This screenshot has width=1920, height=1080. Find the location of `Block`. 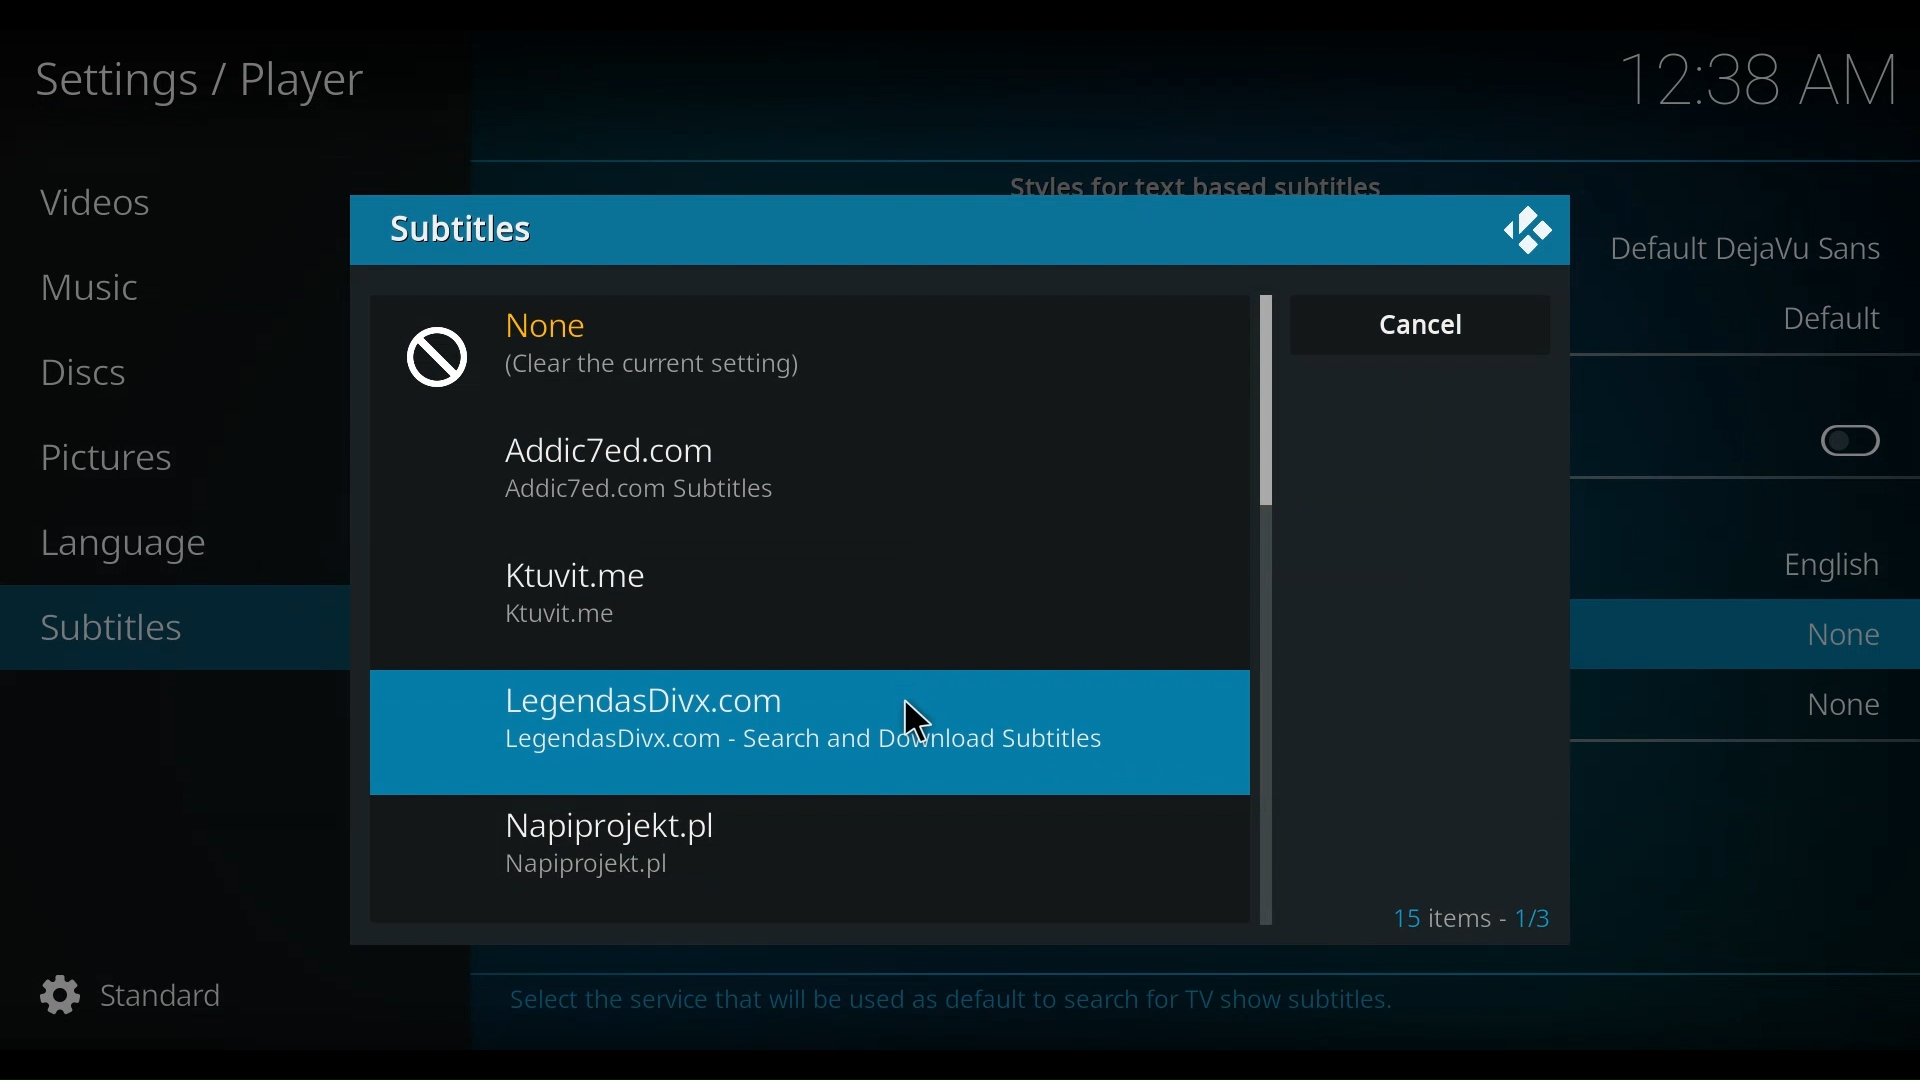

Block is located at coordinates (445, 357).